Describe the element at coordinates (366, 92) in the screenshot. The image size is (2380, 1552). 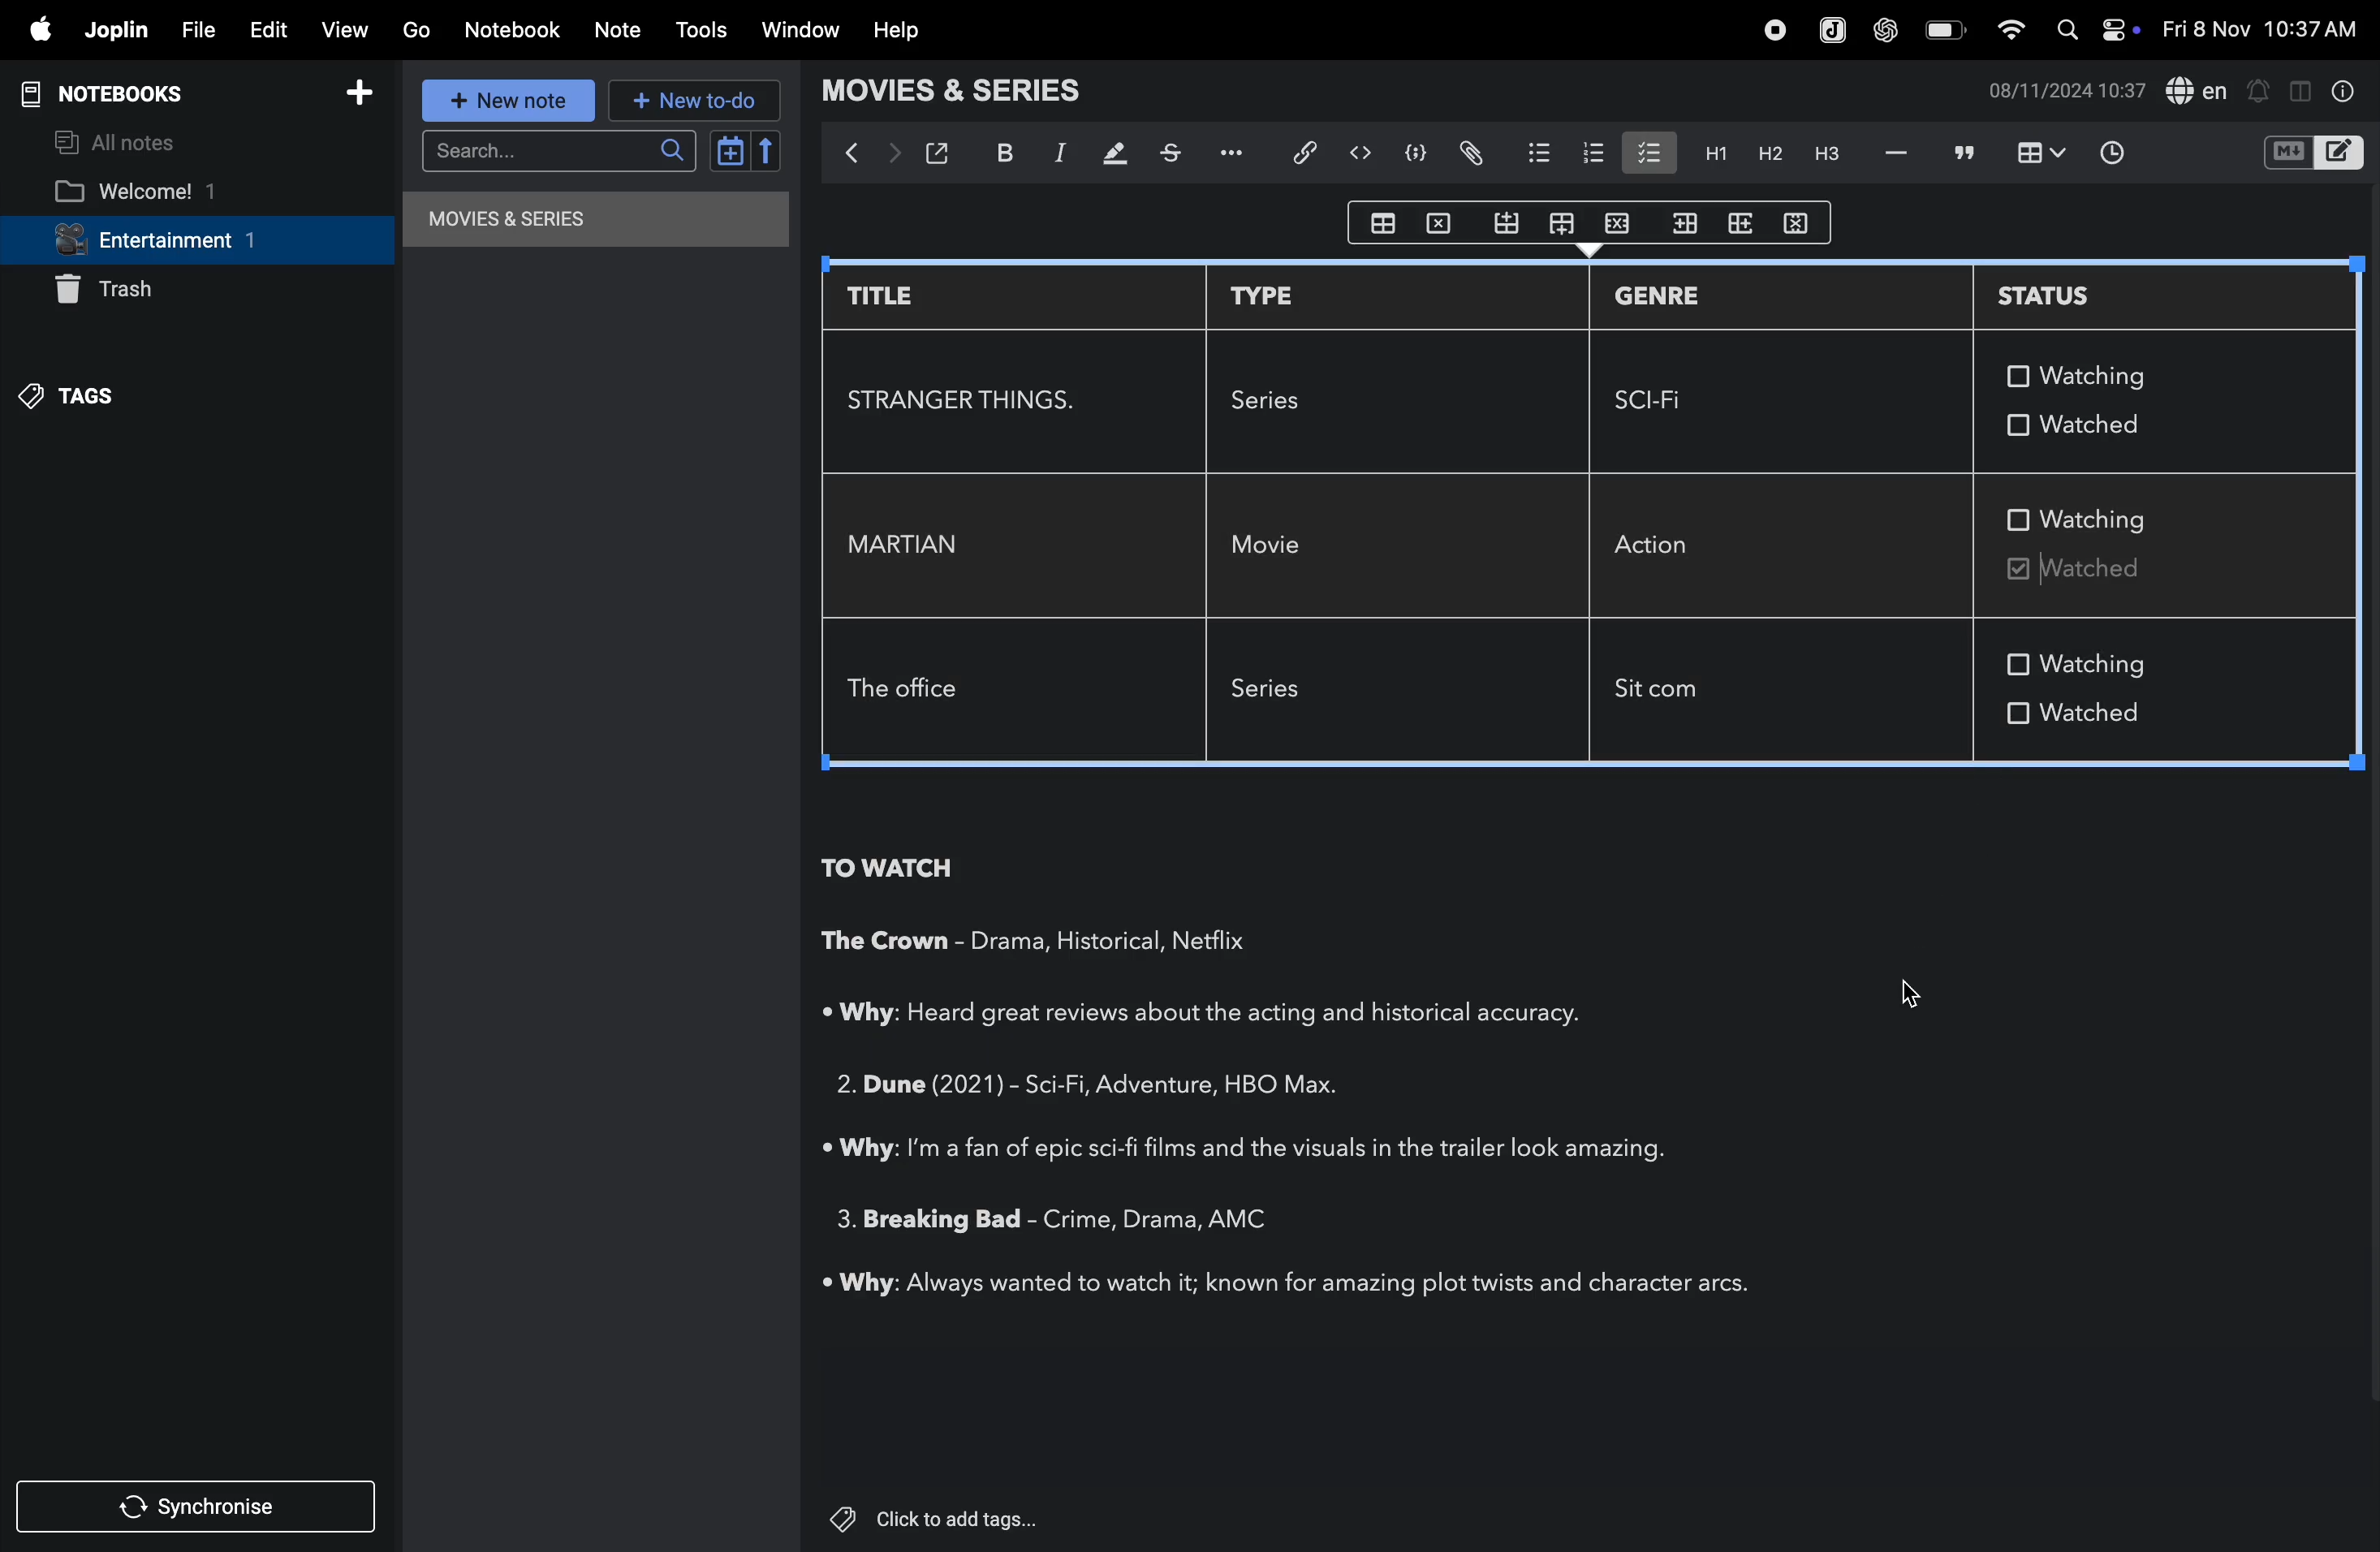
I see `add` at that location.